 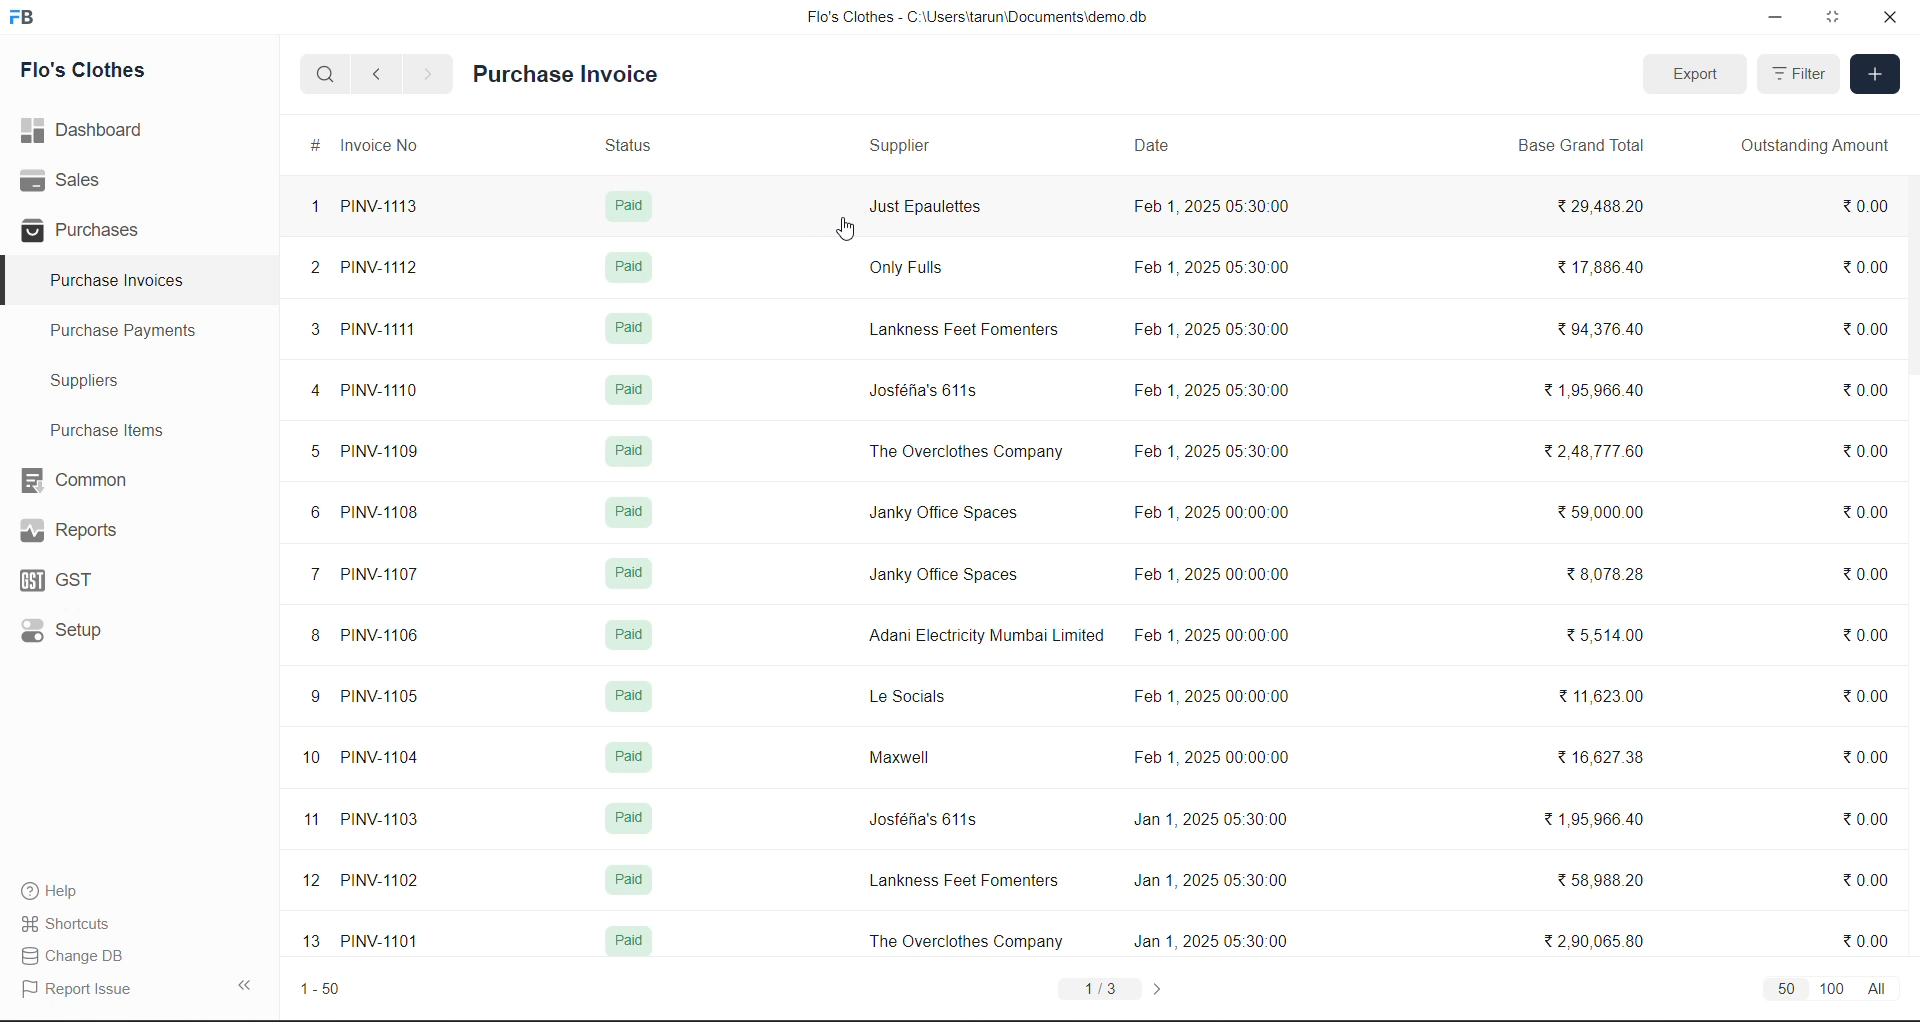 I want to click on  GST, so click(x=81, y=580).